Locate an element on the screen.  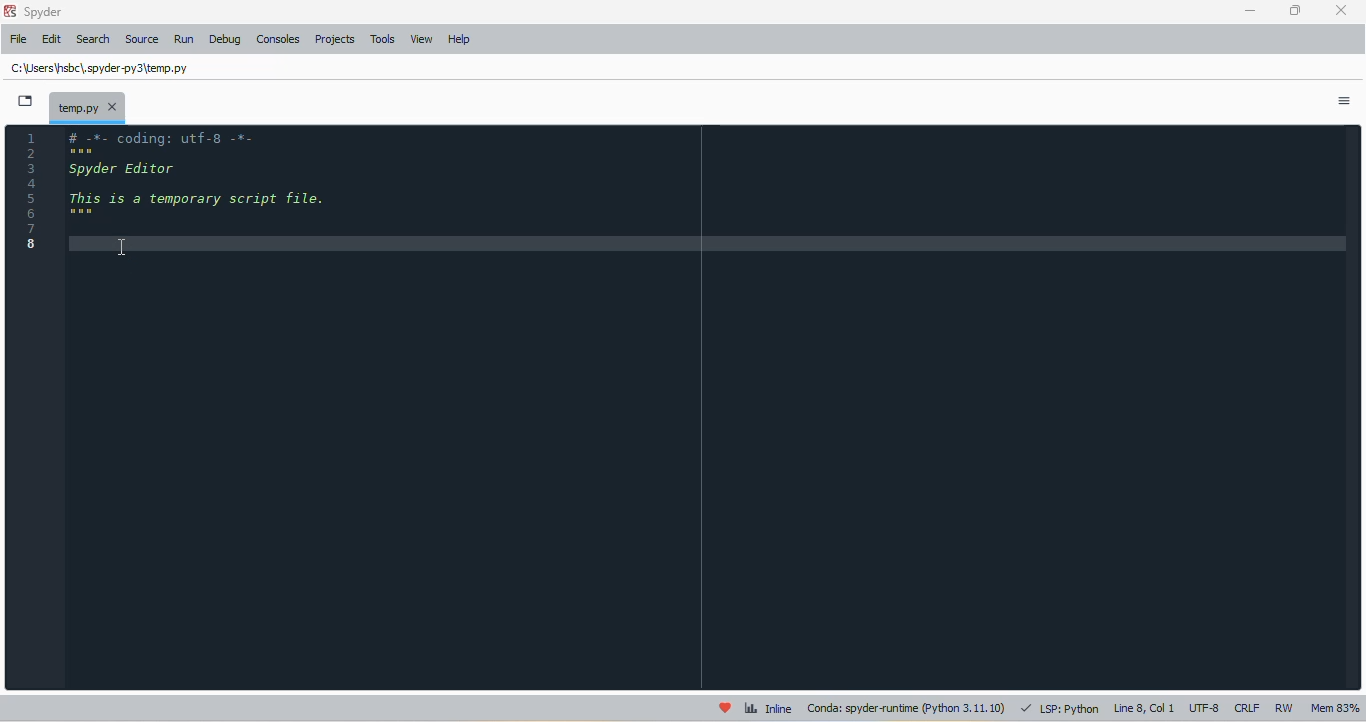
maximize is located at coordinates (1296, 10).